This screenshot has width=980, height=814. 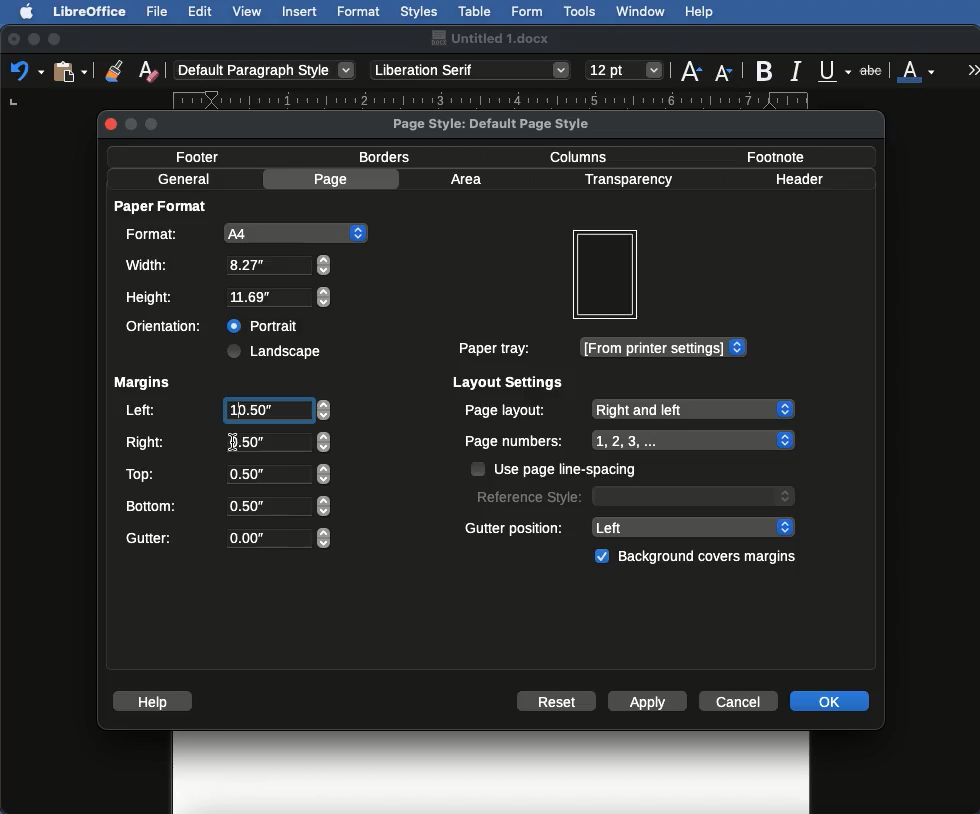 I want to click on Name, so click(x=489, y=38).